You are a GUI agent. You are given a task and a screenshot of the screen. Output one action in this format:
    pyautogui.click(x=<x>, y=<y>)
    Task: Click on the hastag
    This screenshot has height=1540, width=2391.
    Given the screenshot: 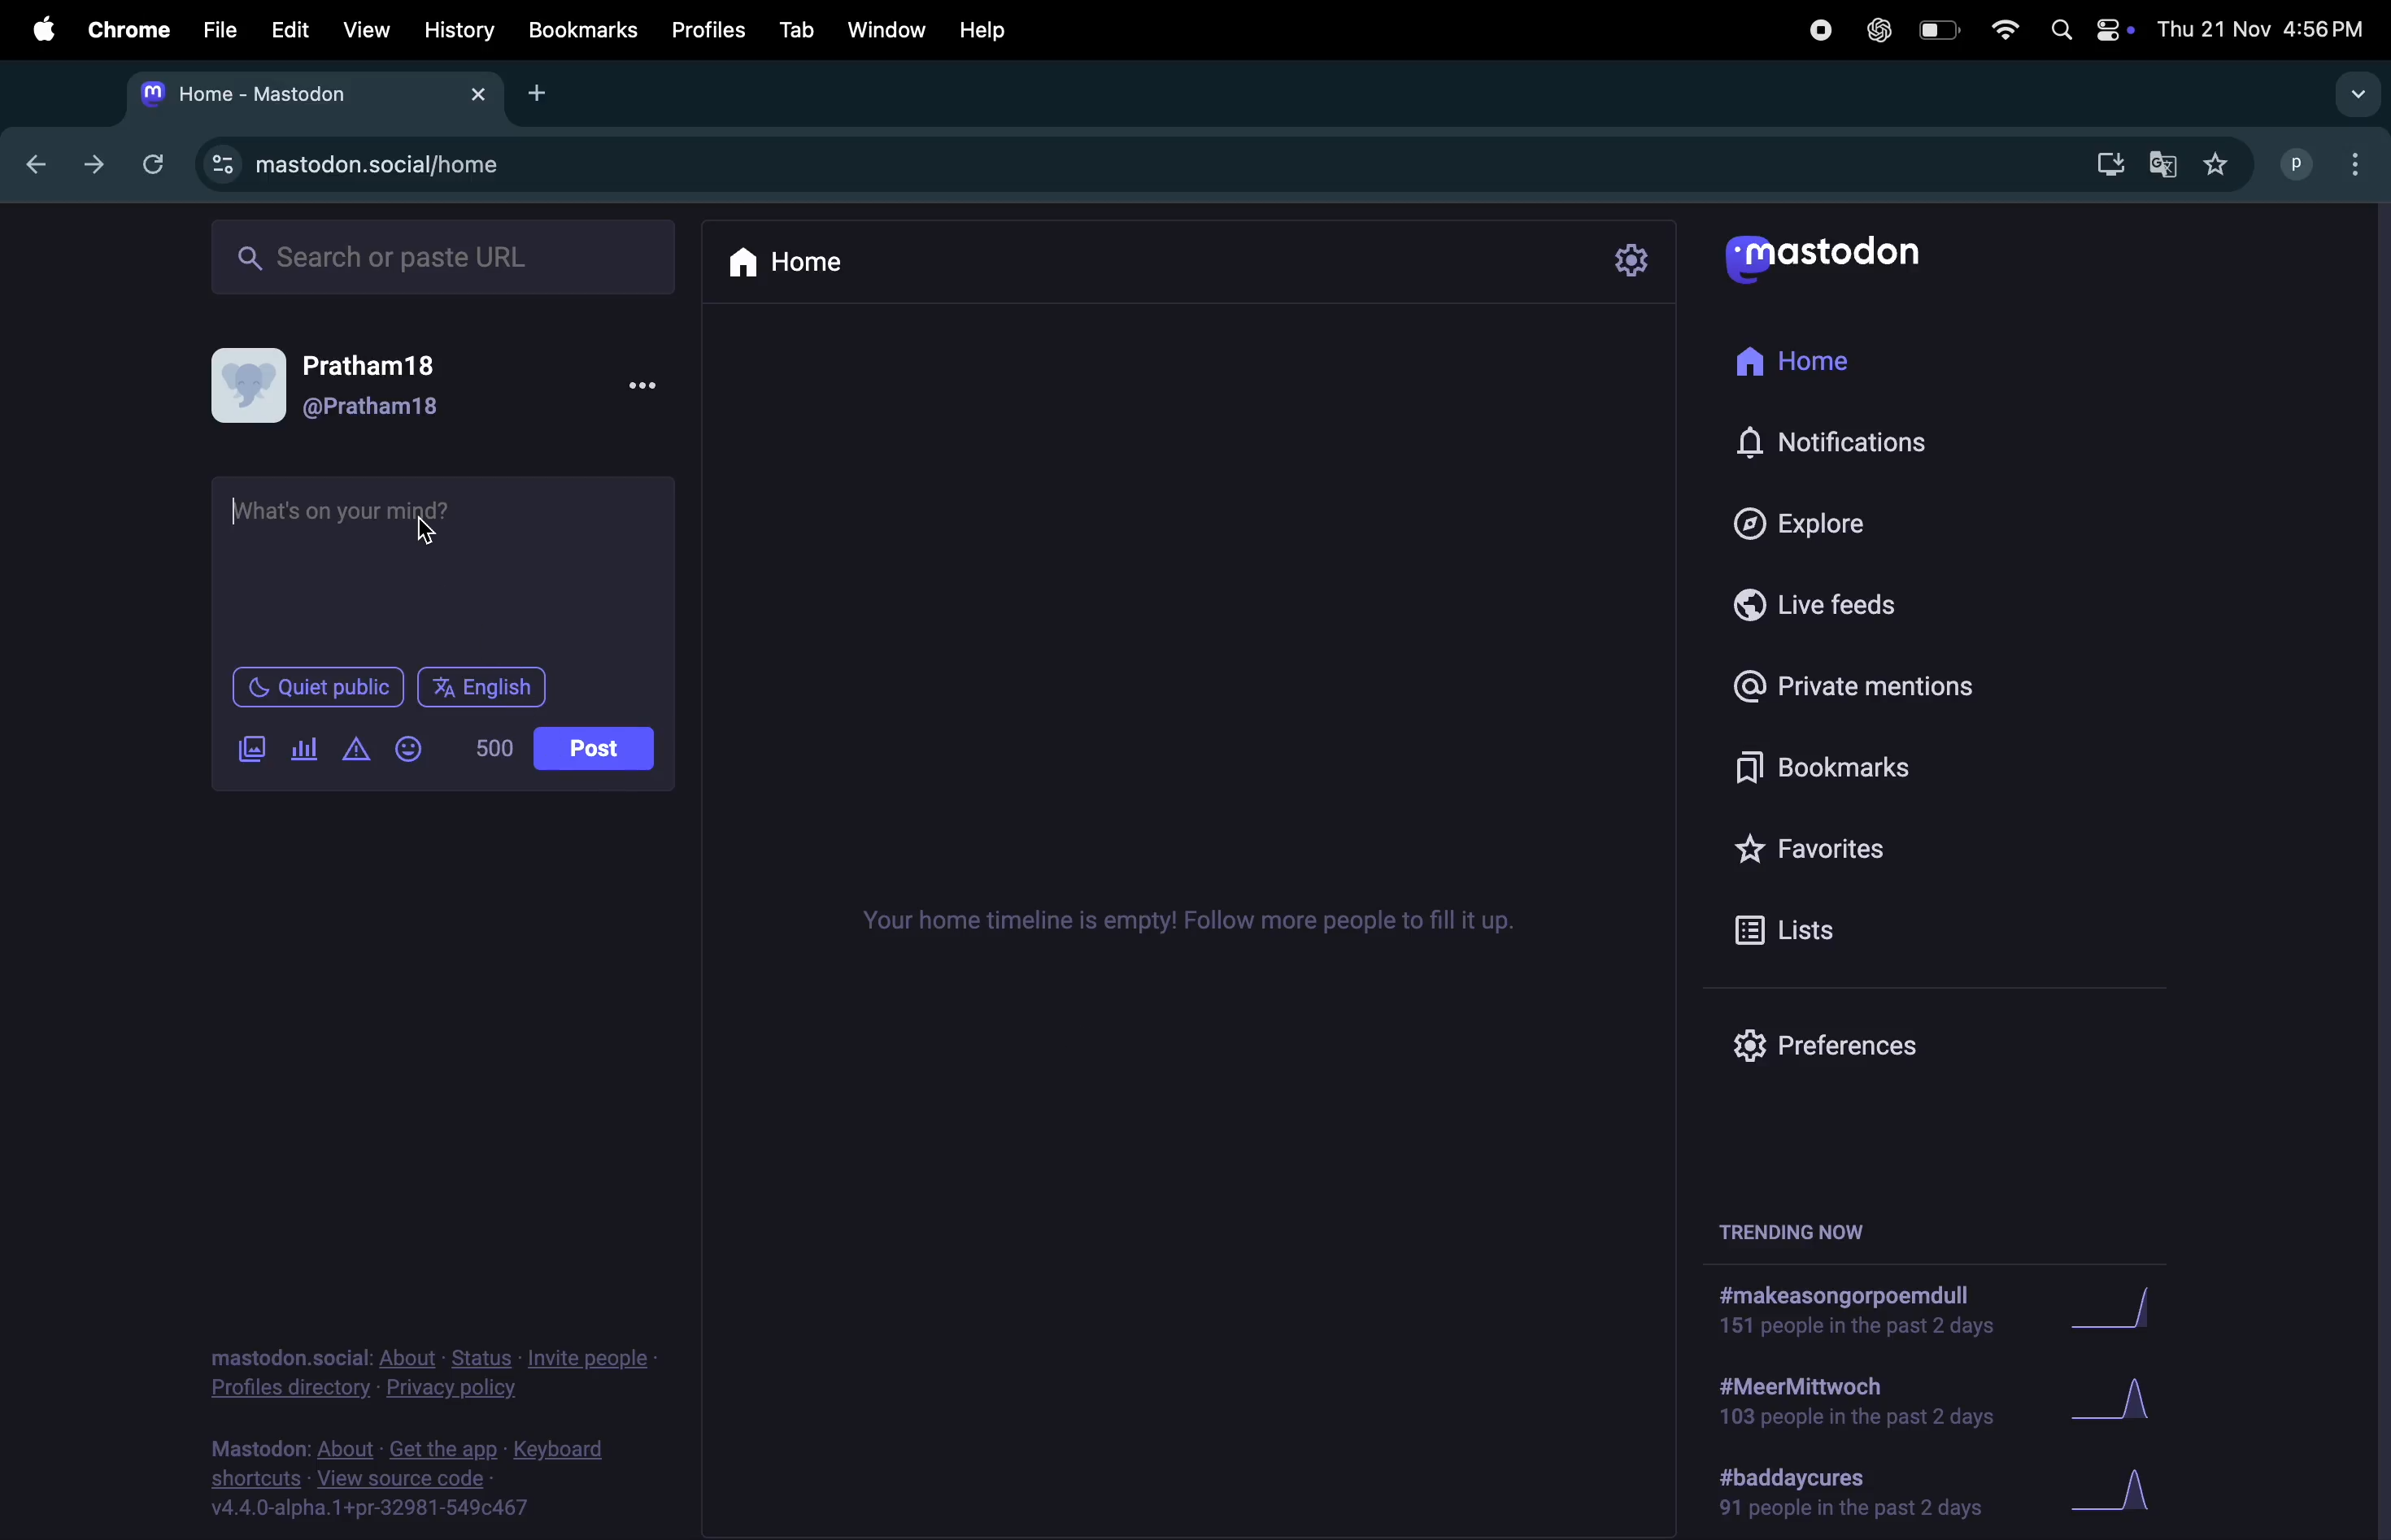 What is the action you would take?
    pyautogui.click(x=1839, y=1313)
    